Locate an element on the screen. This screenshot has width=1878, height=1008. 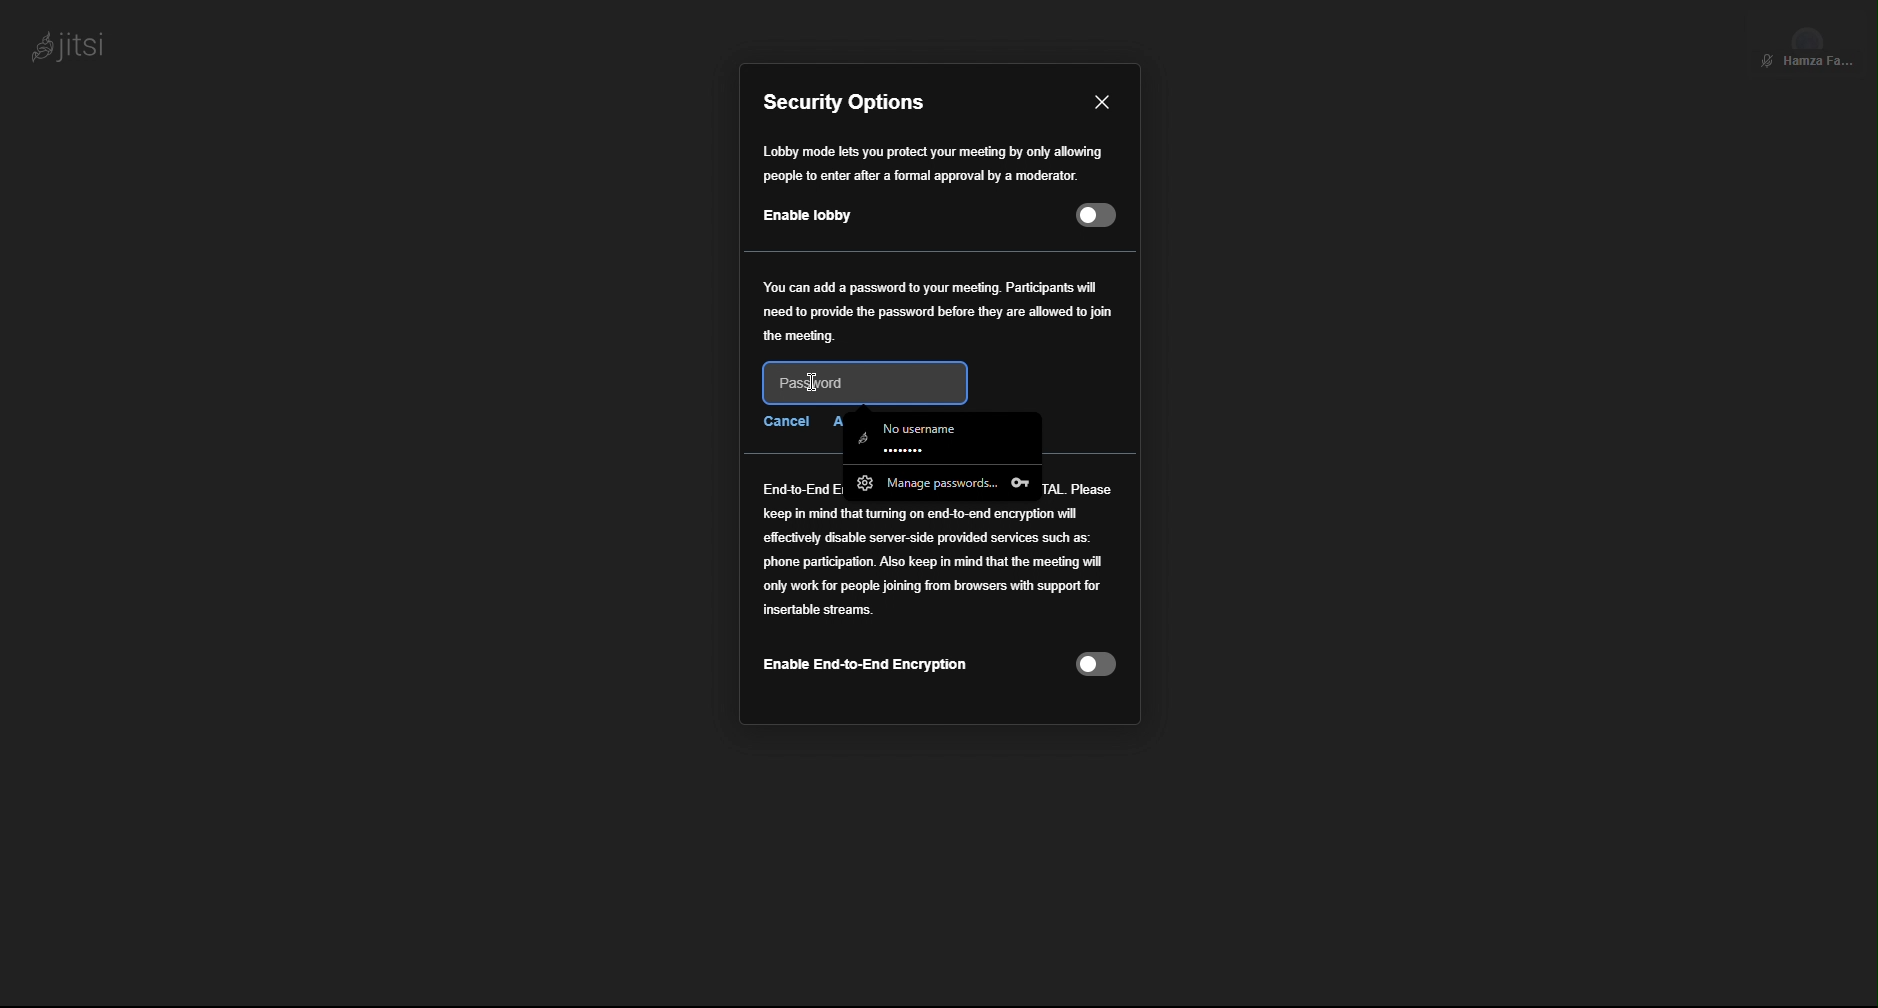
Participant View is located at coordinates (1808, 42).